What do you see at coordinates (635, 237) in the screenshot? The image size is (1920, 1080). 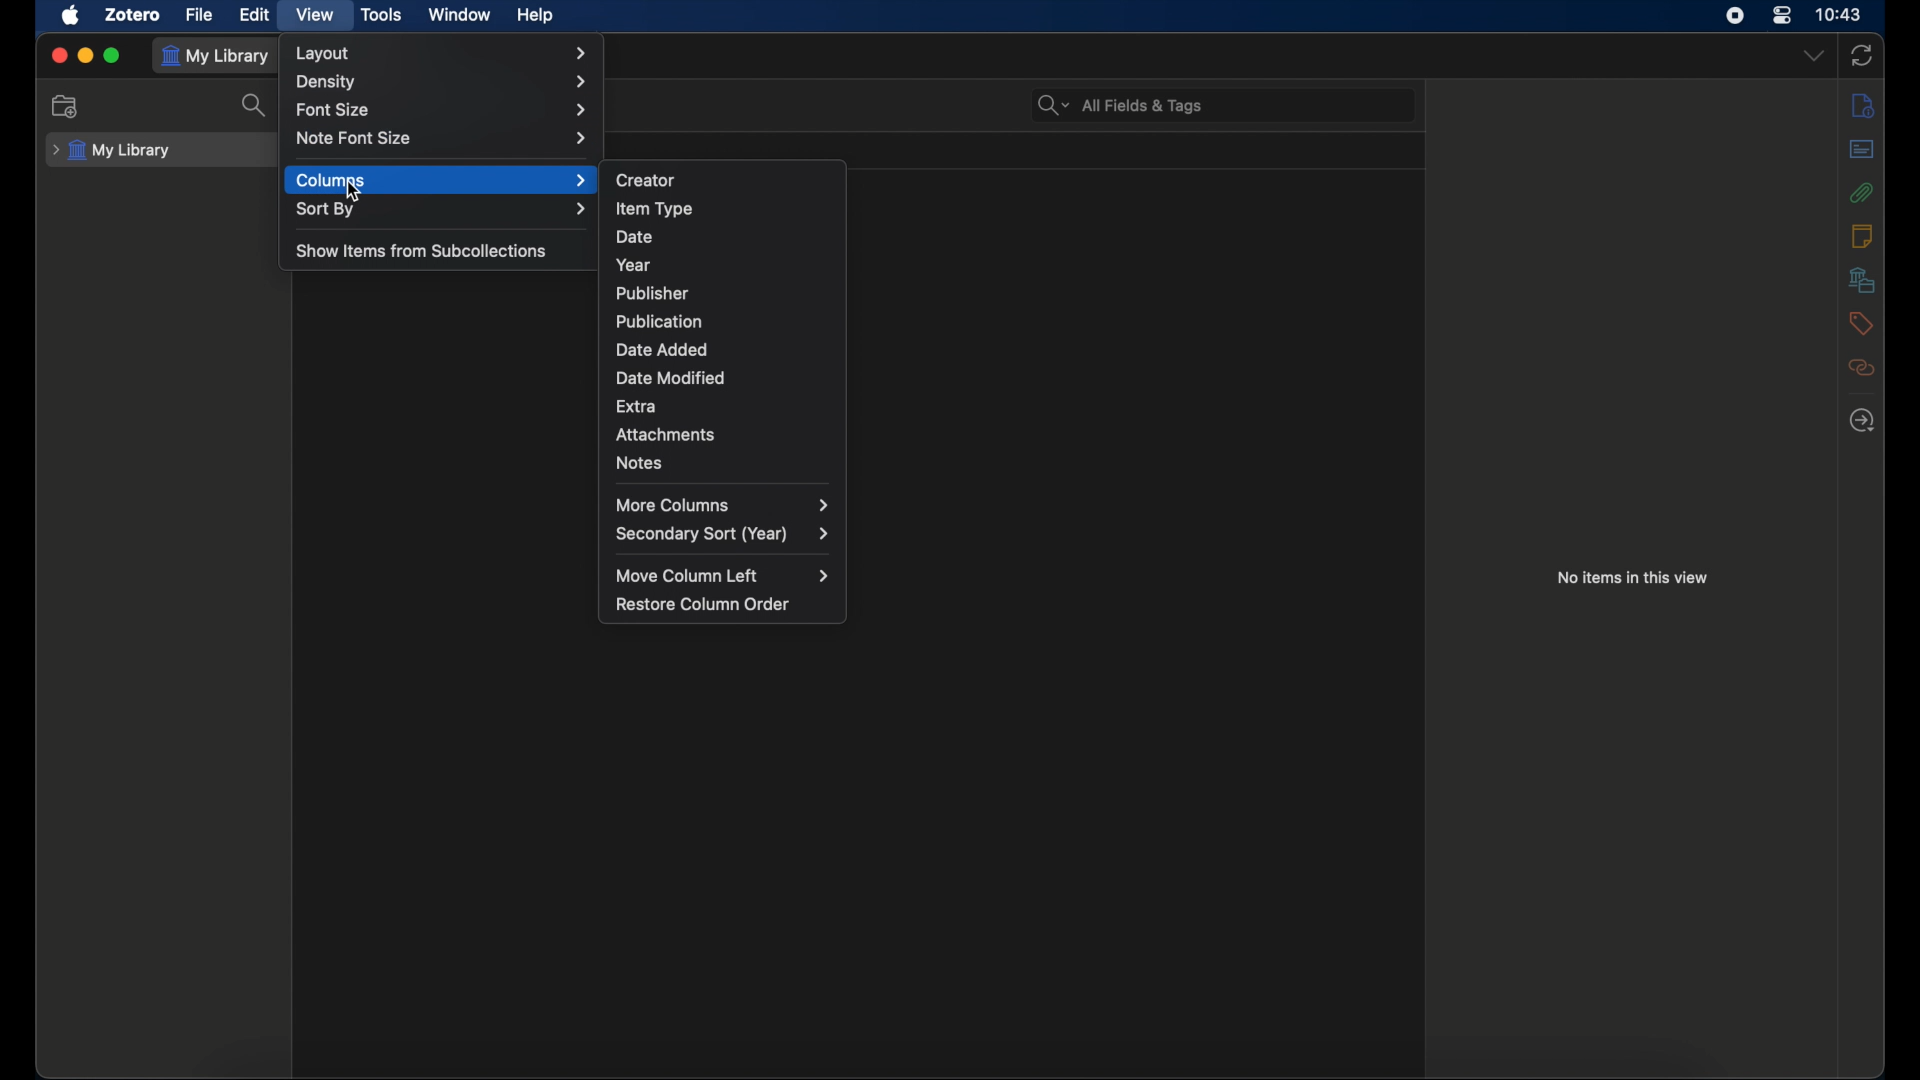 I see `date` at bounding box center [635, 237].